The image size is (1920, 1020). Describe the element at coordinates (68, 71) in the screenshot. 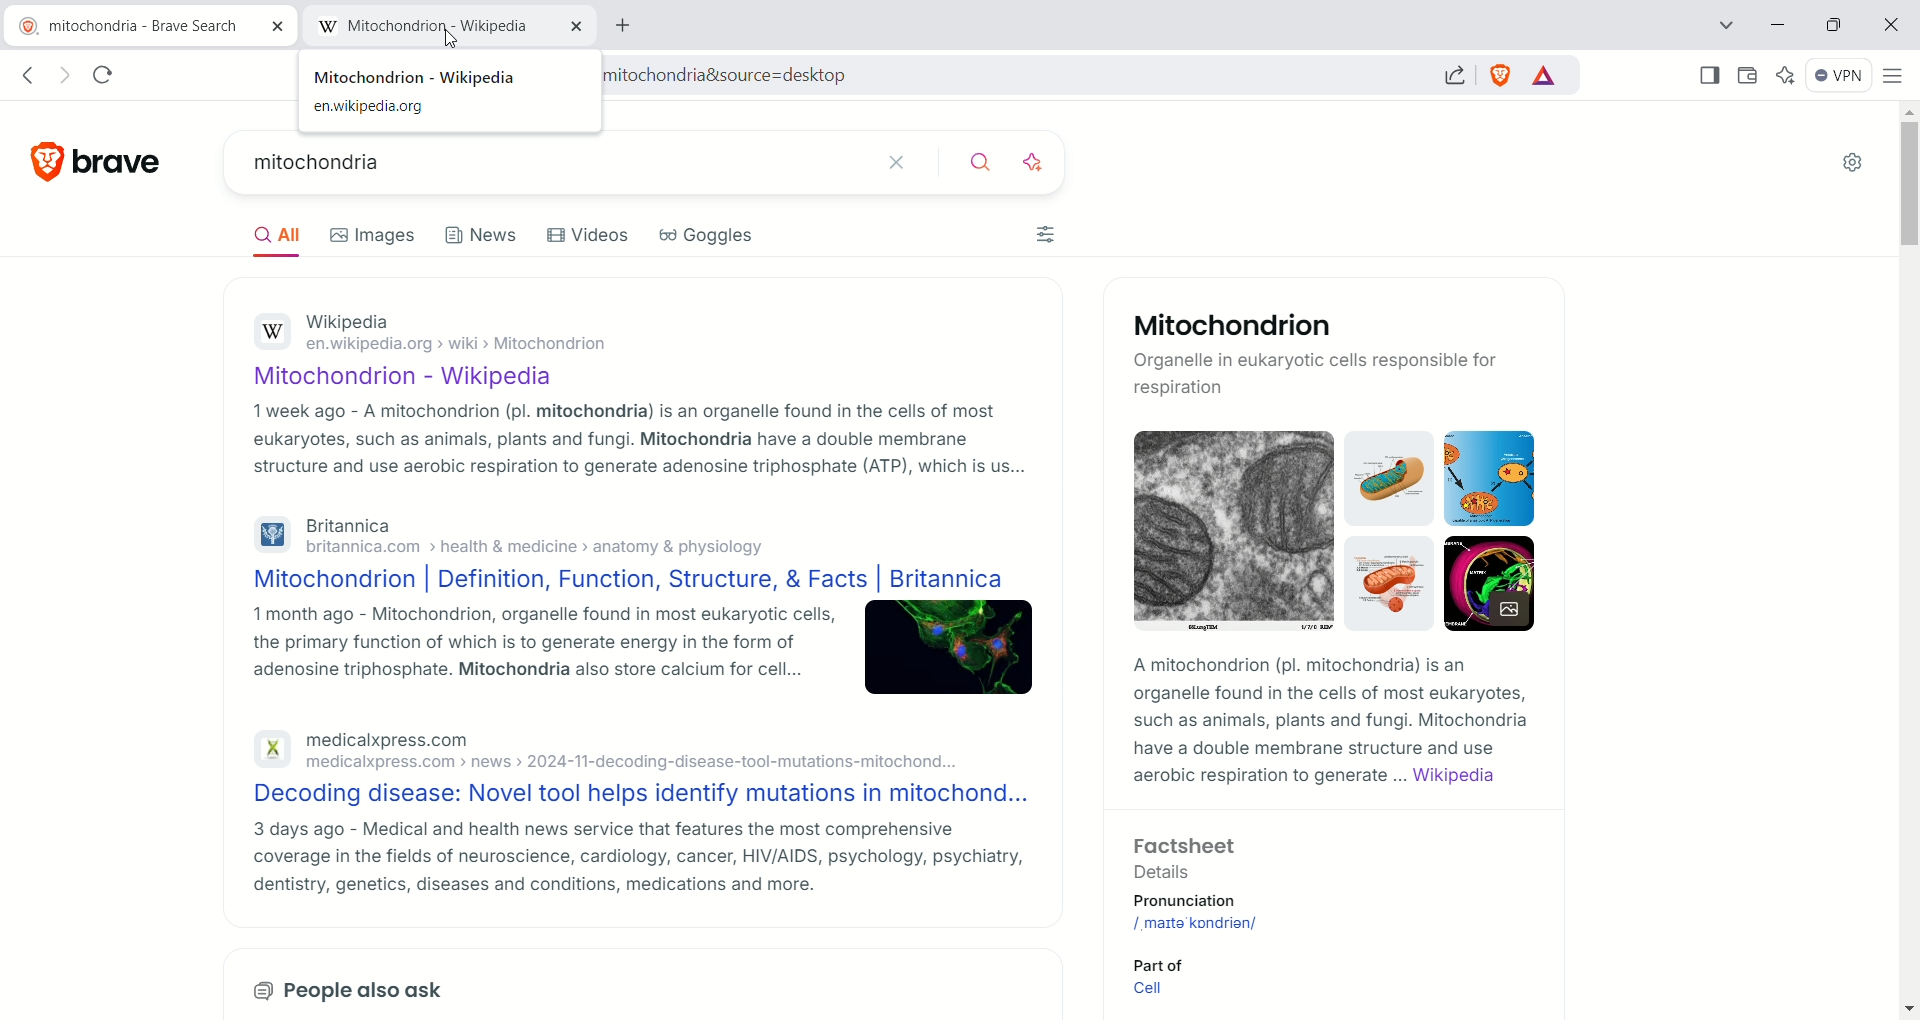

I see `go forward` at that location.